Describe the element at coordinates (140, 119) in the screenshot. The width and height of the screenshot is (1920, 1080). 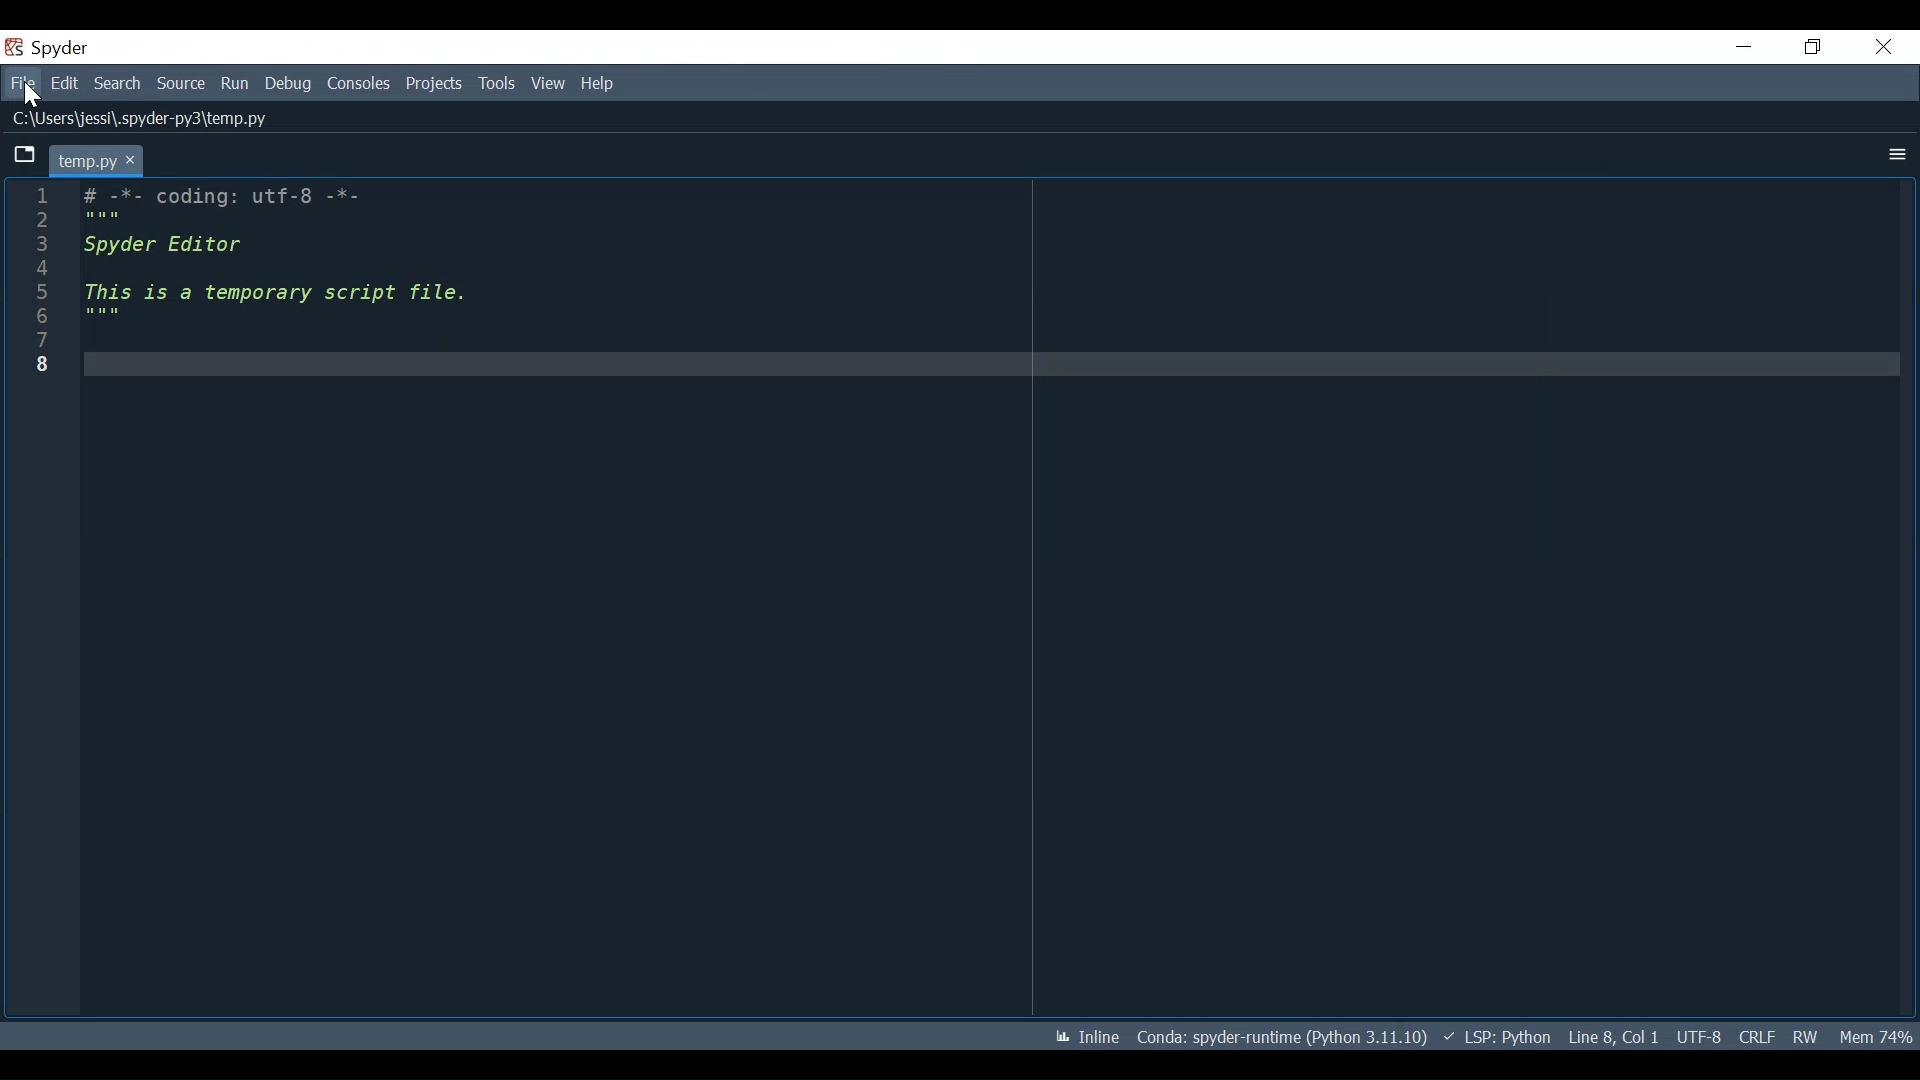
I see `C:\User\jessi\.spyder-py3\temp.py` at that location.